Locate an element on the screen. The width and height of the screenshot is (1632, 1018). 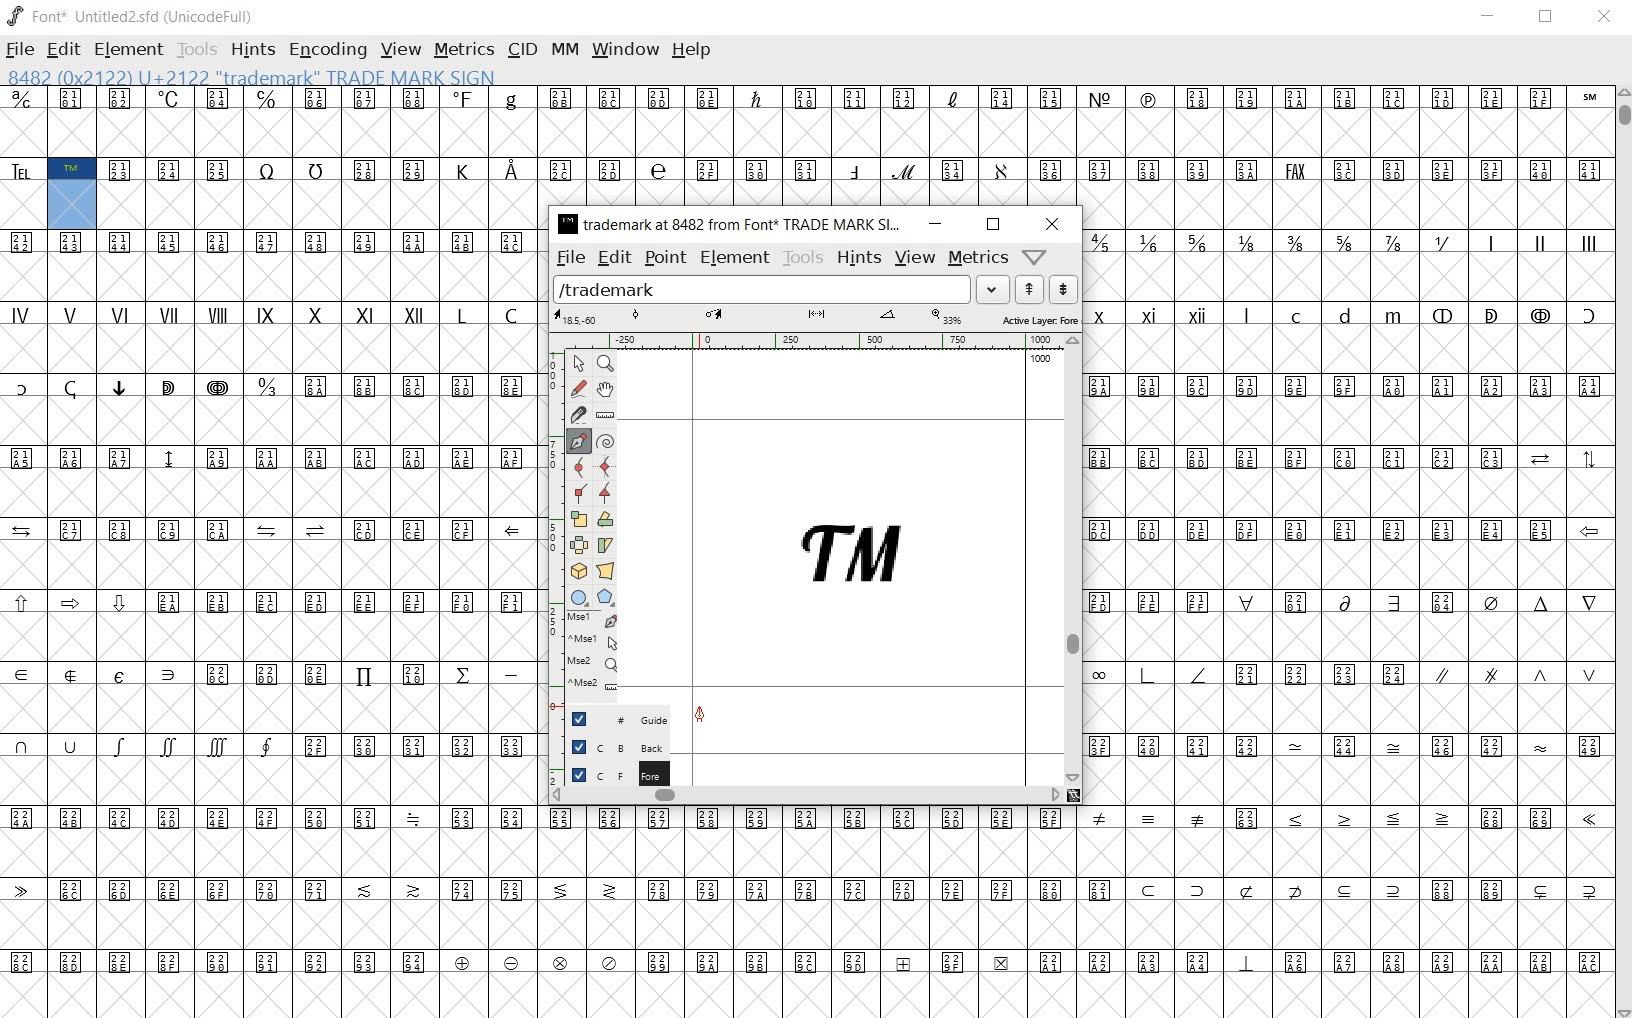
rectangle or ellipse is located at coordinates (576, 596).